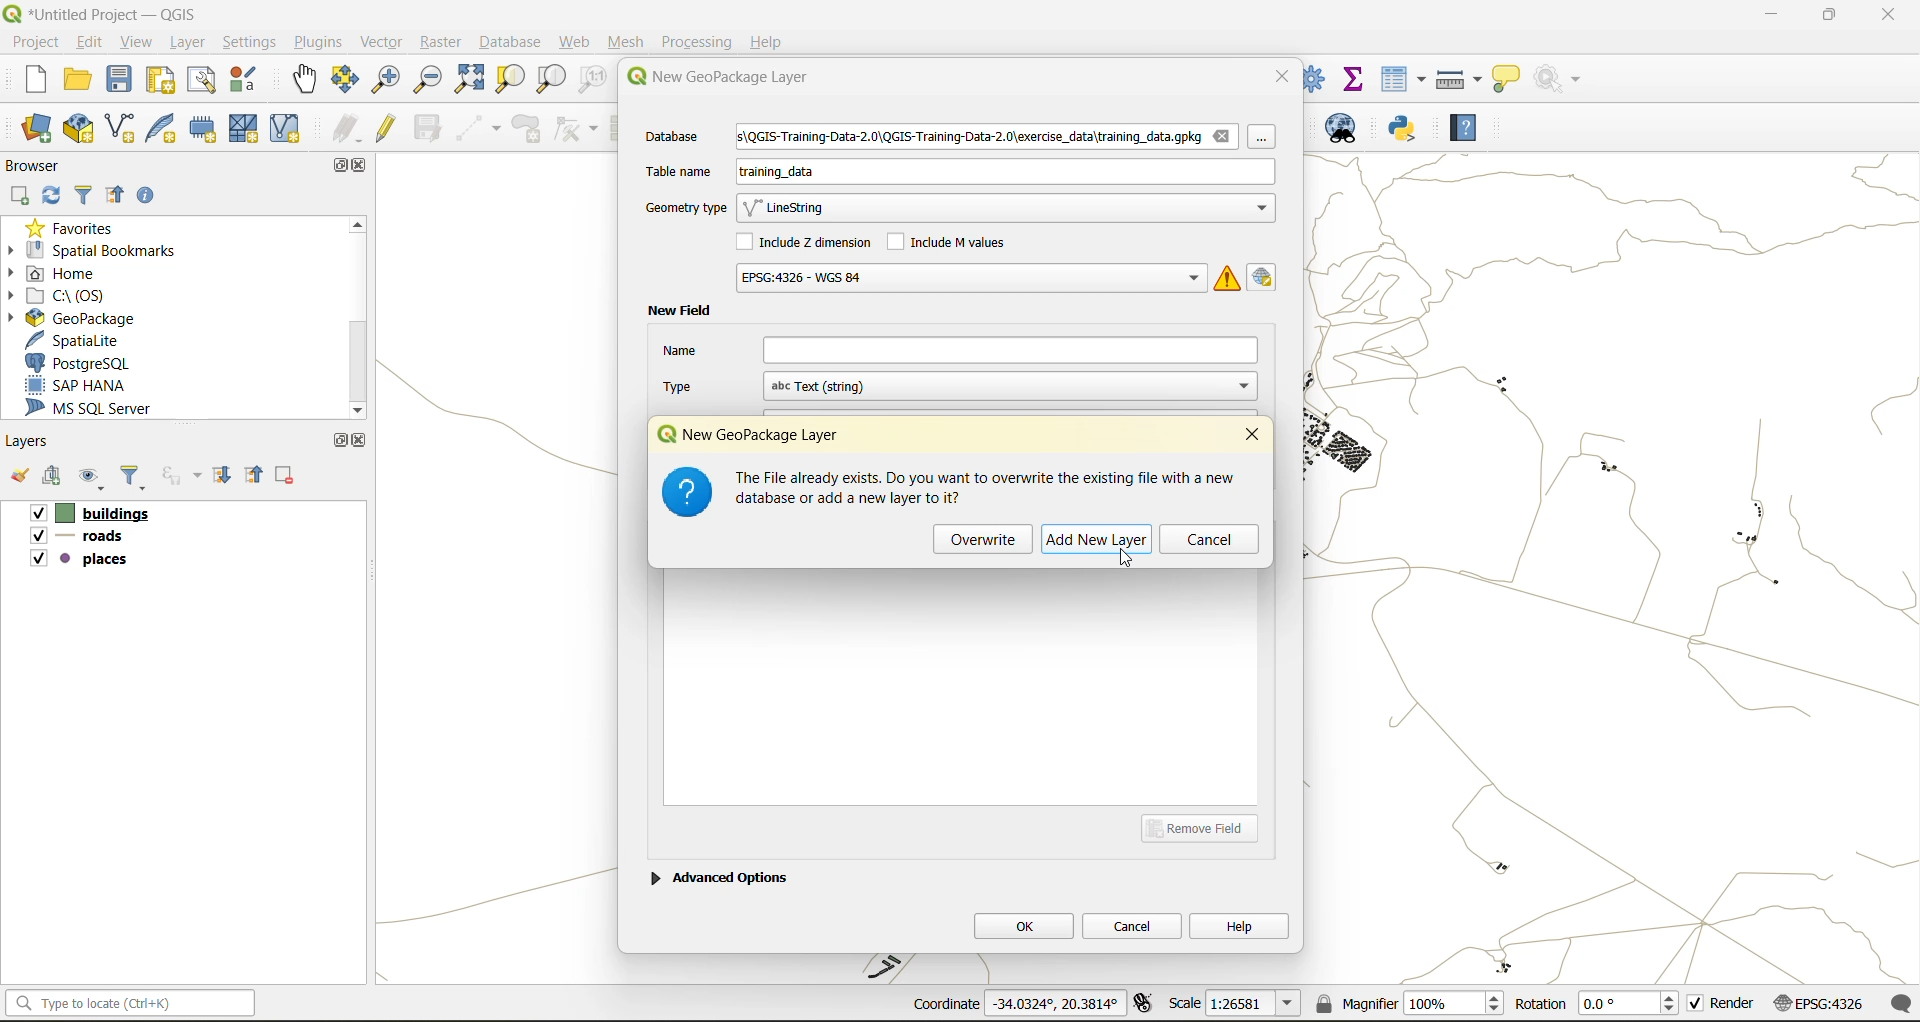 The width and height of the screenshot is (1920, 1022). I want to click on zoom full, so click(468, 80).